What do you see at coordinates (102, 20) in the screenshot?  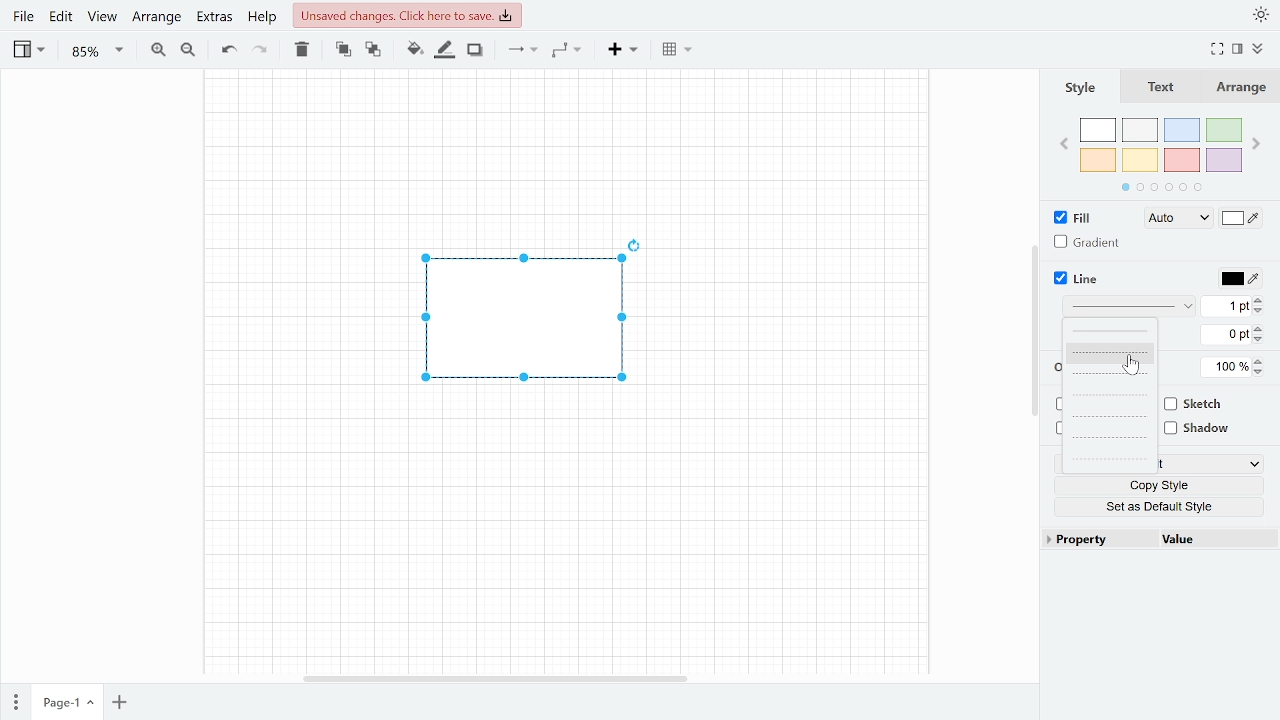 I see `View` at bounding box center [102, 20].